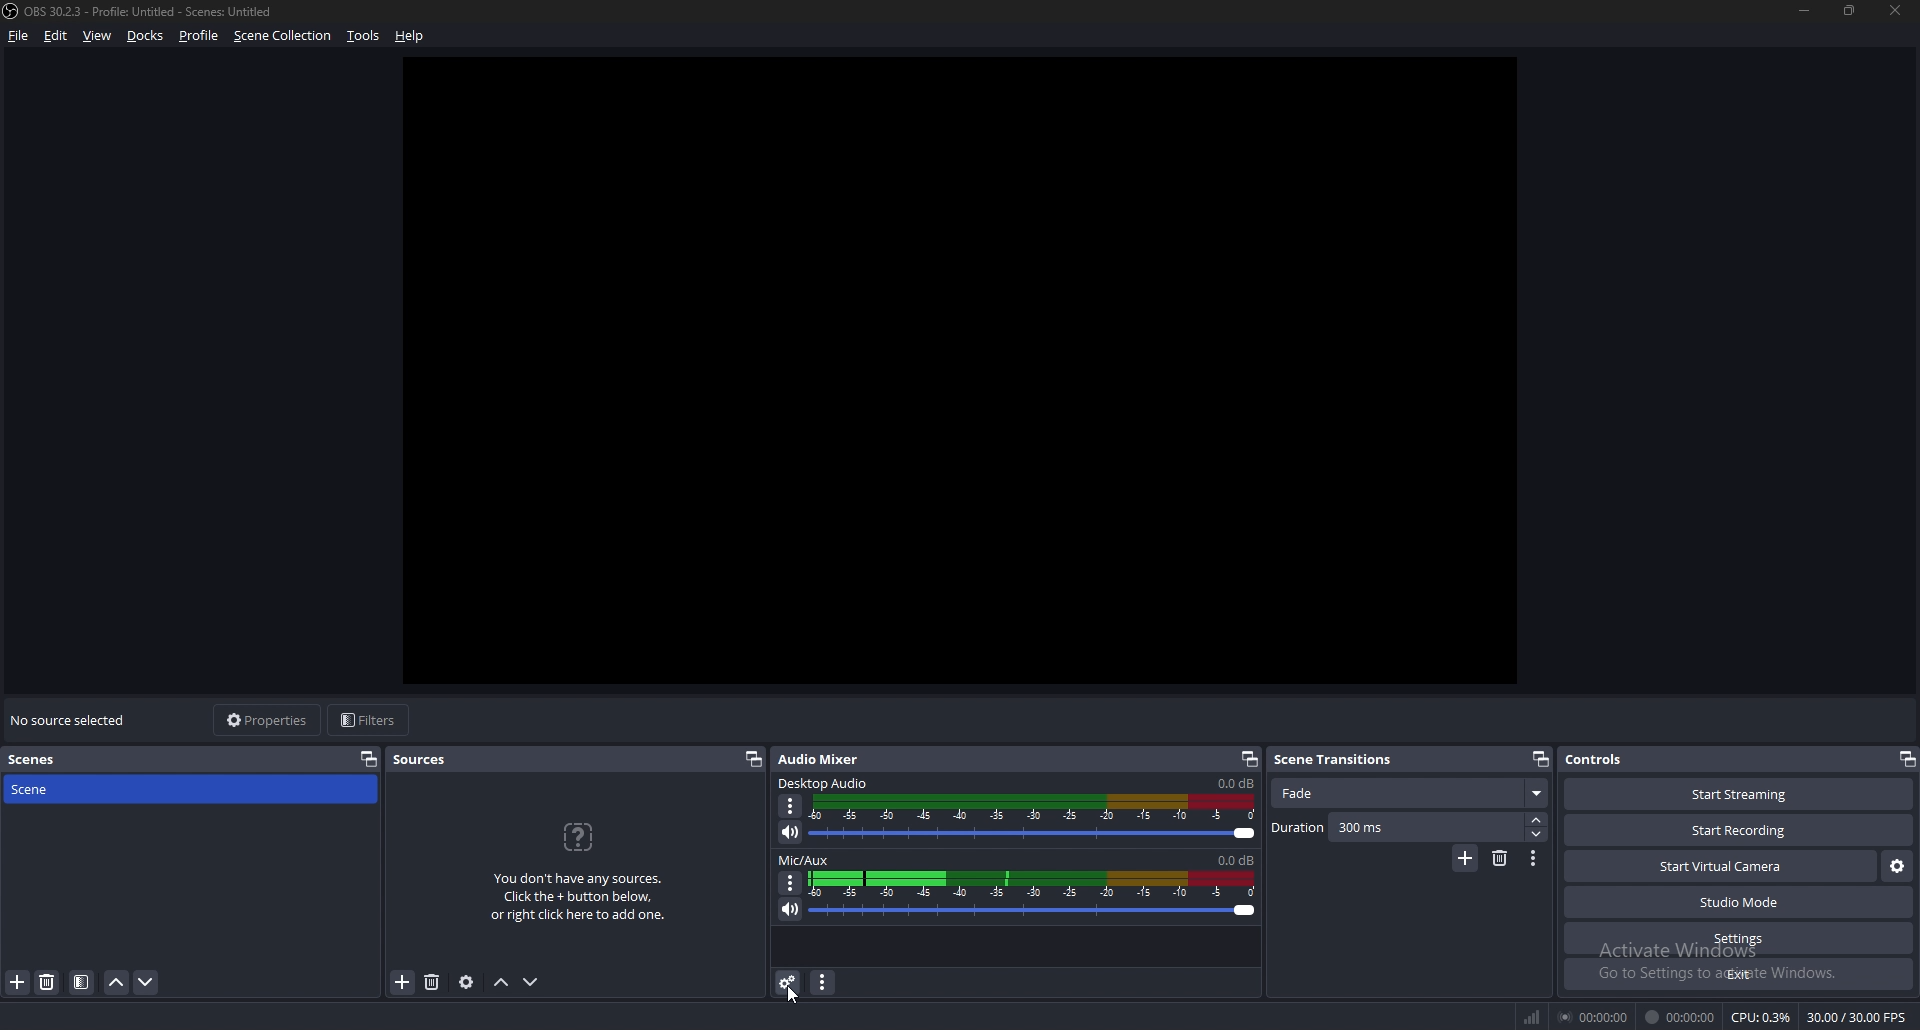 This screenshot has width=1920, height=1030. Describe the element at coordinates (81, 983) in the screenshot. I see `filter` at that location.